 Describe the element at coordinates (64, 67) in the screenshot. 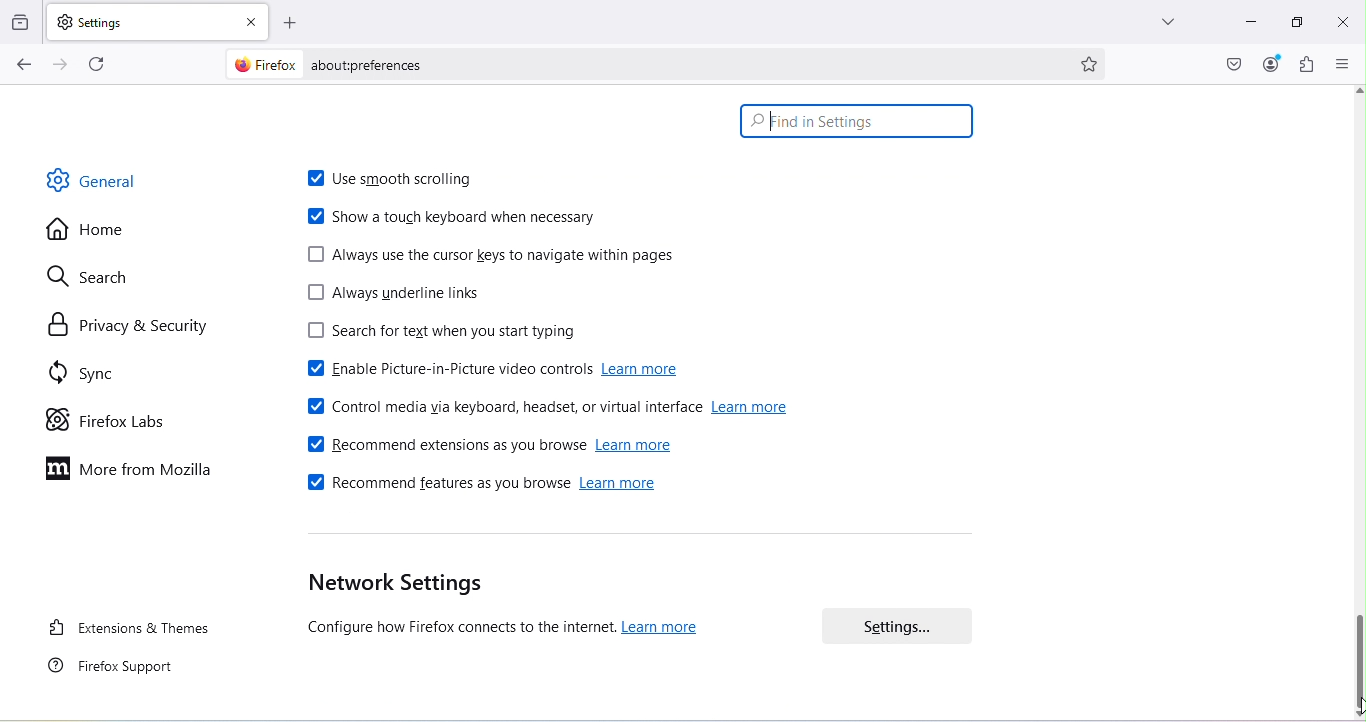

I see `Go forward one page` at that location.